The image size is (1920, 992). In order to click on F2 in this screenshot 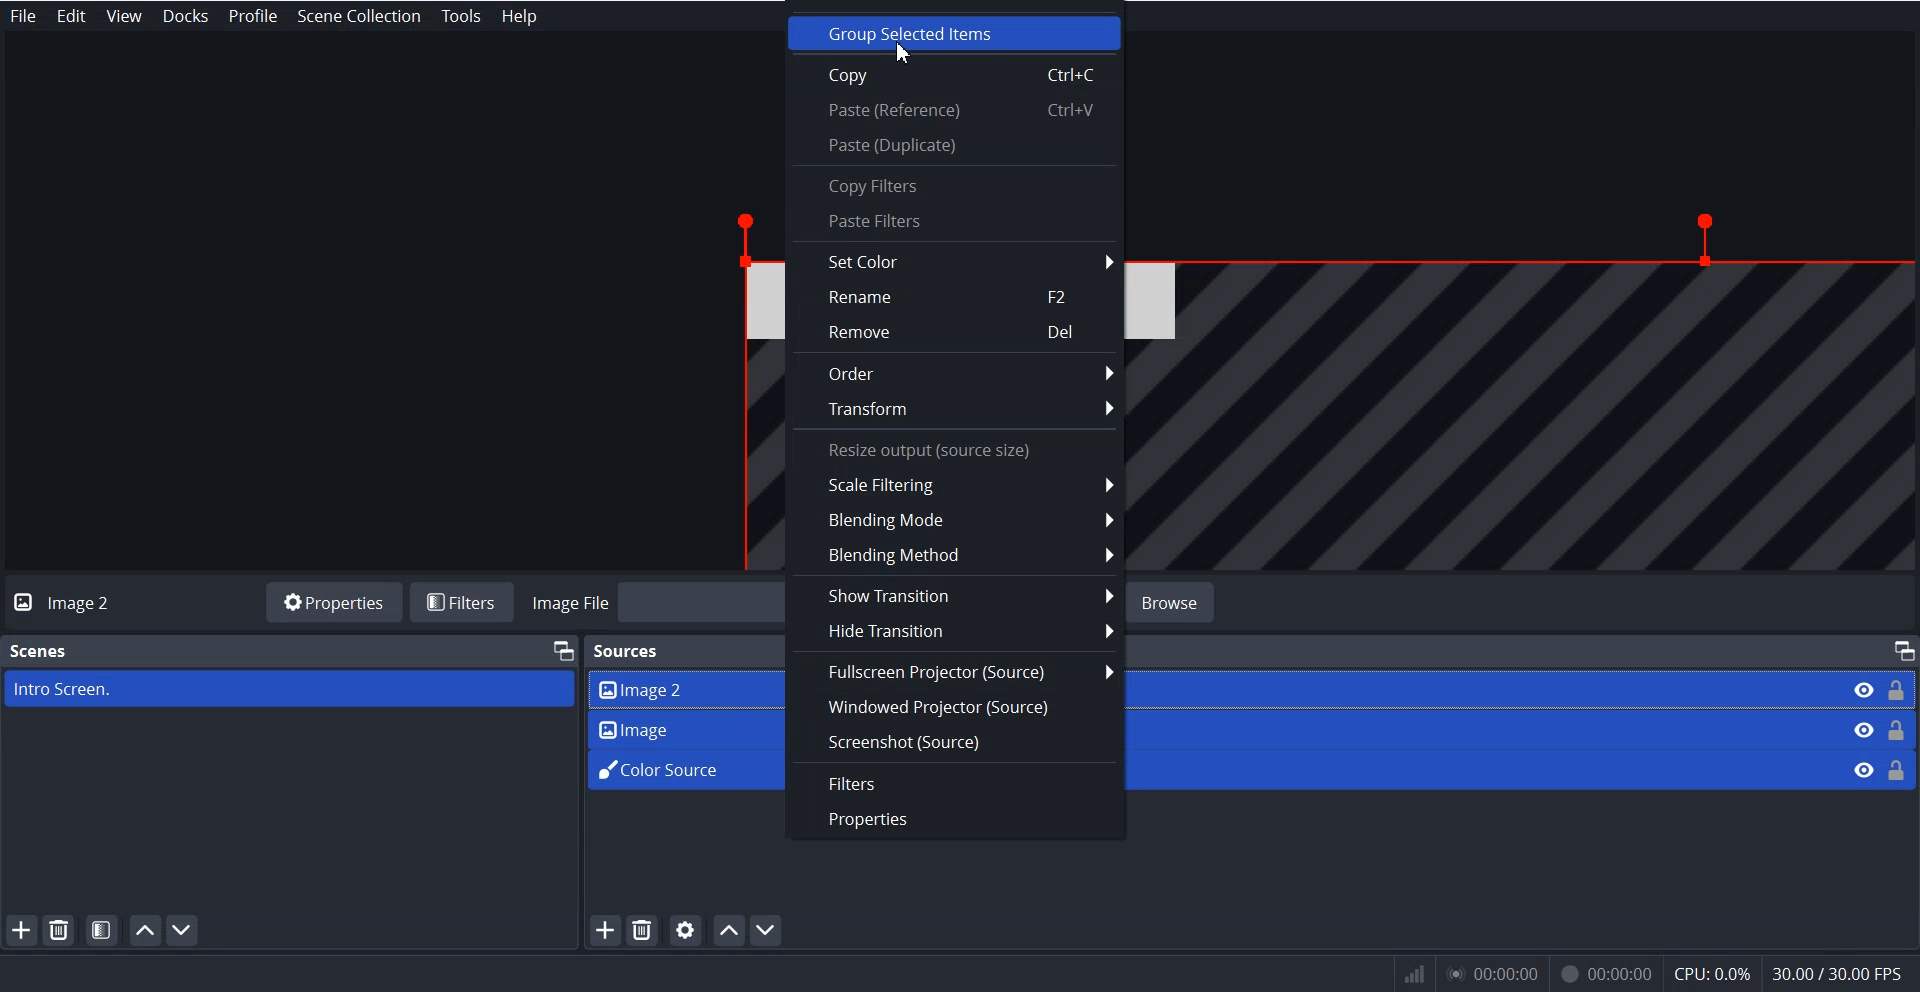, I will do `click(1053, 298)`.